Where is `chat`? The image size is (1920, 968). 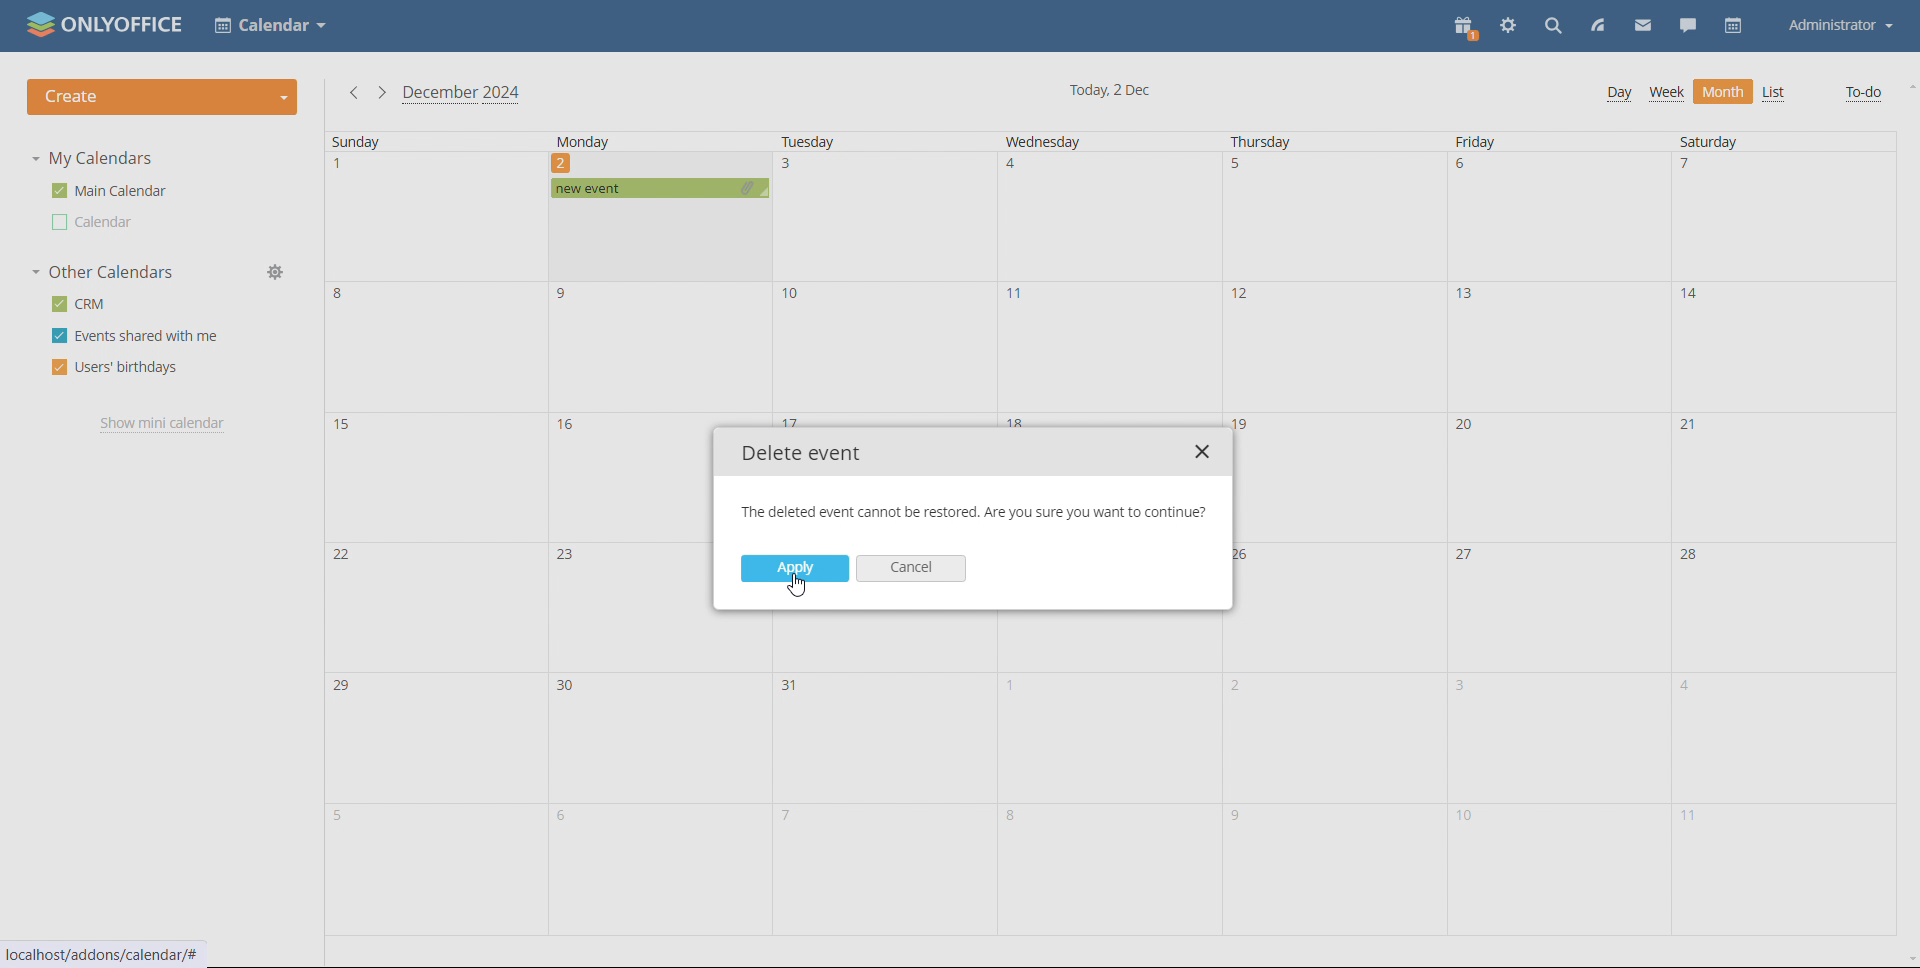
chat is located at coordinates (1688, 26).